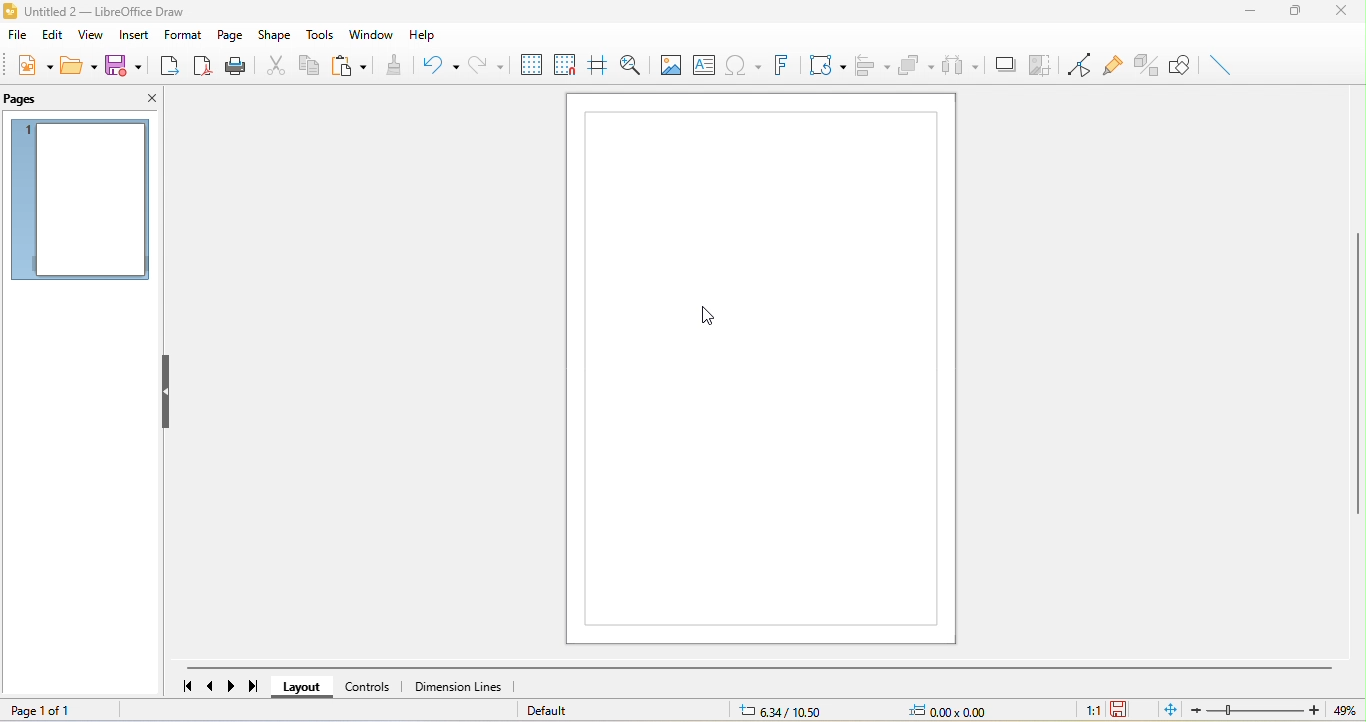 This screenshot has width=1366, height=722. I want to click on dimension line, so click(460, 688).